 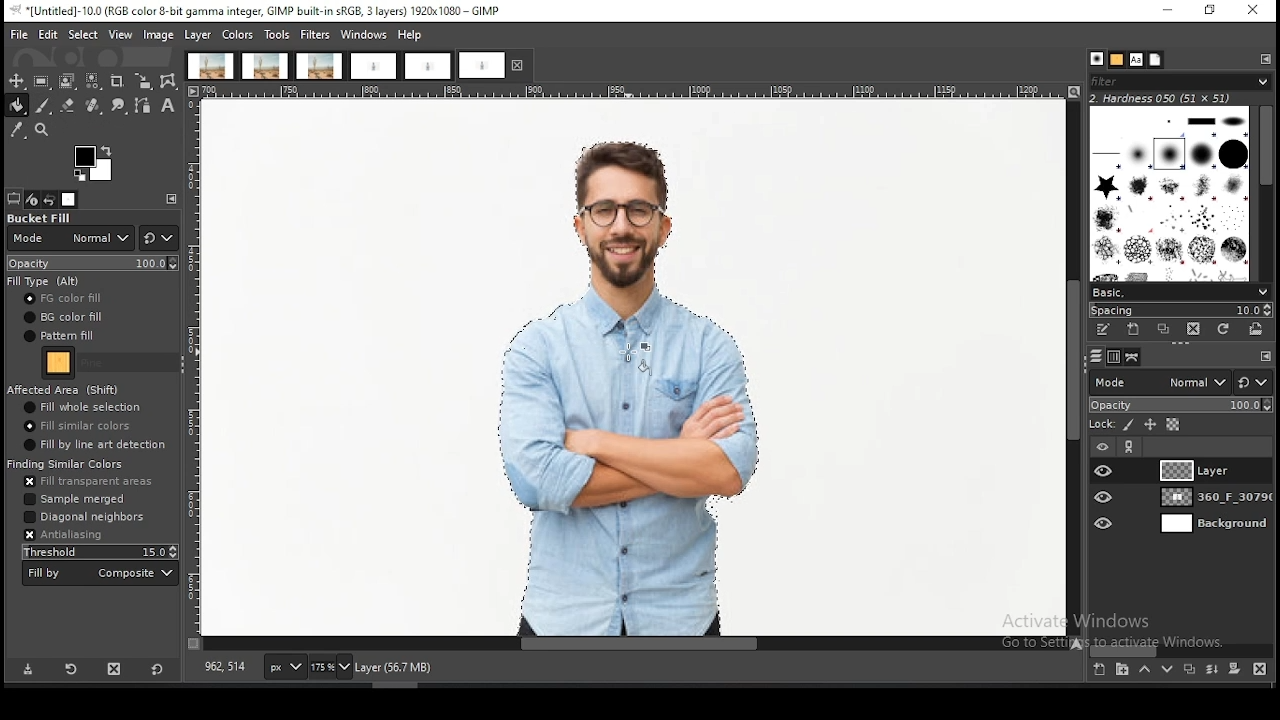 I want to click on rectangle select tool, so click(x=41, y=81).